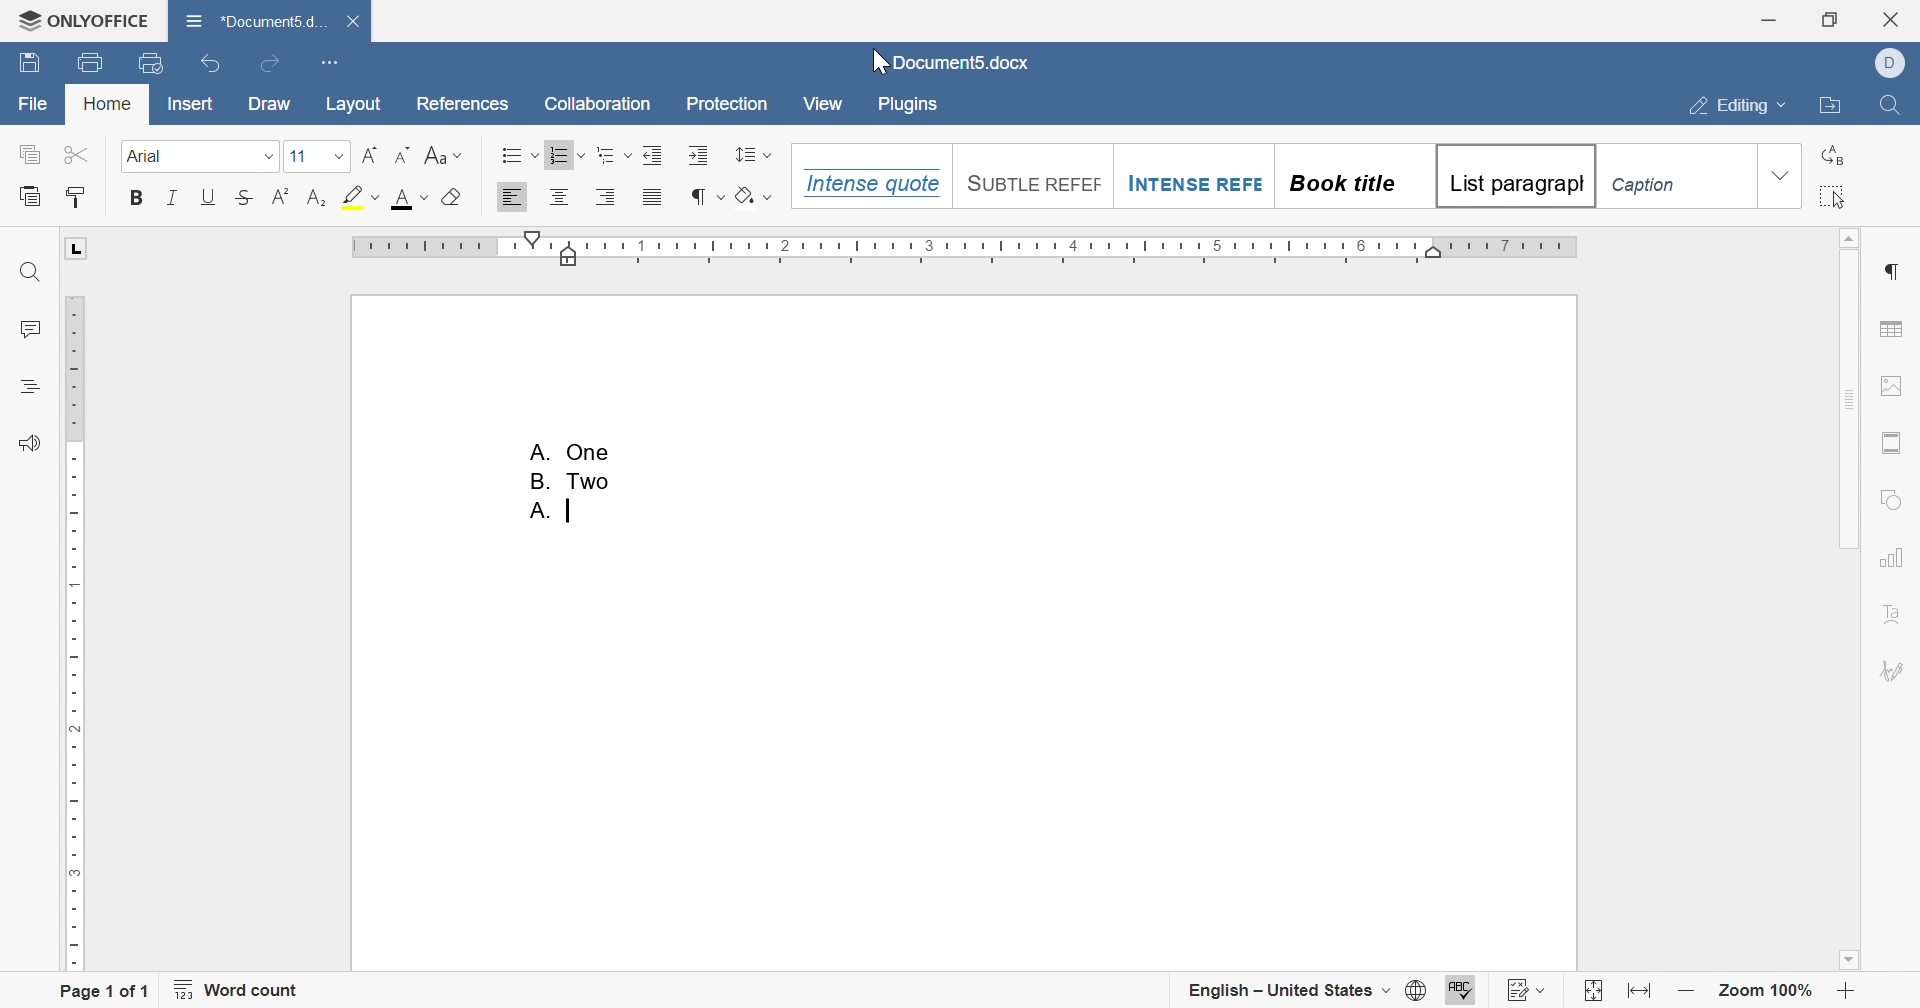 The width and height of the screenshot is (1920, 1008). What do you see at coordinates (78, 248) in the screenshot?
I see `L` at bounding box center [78, 248].